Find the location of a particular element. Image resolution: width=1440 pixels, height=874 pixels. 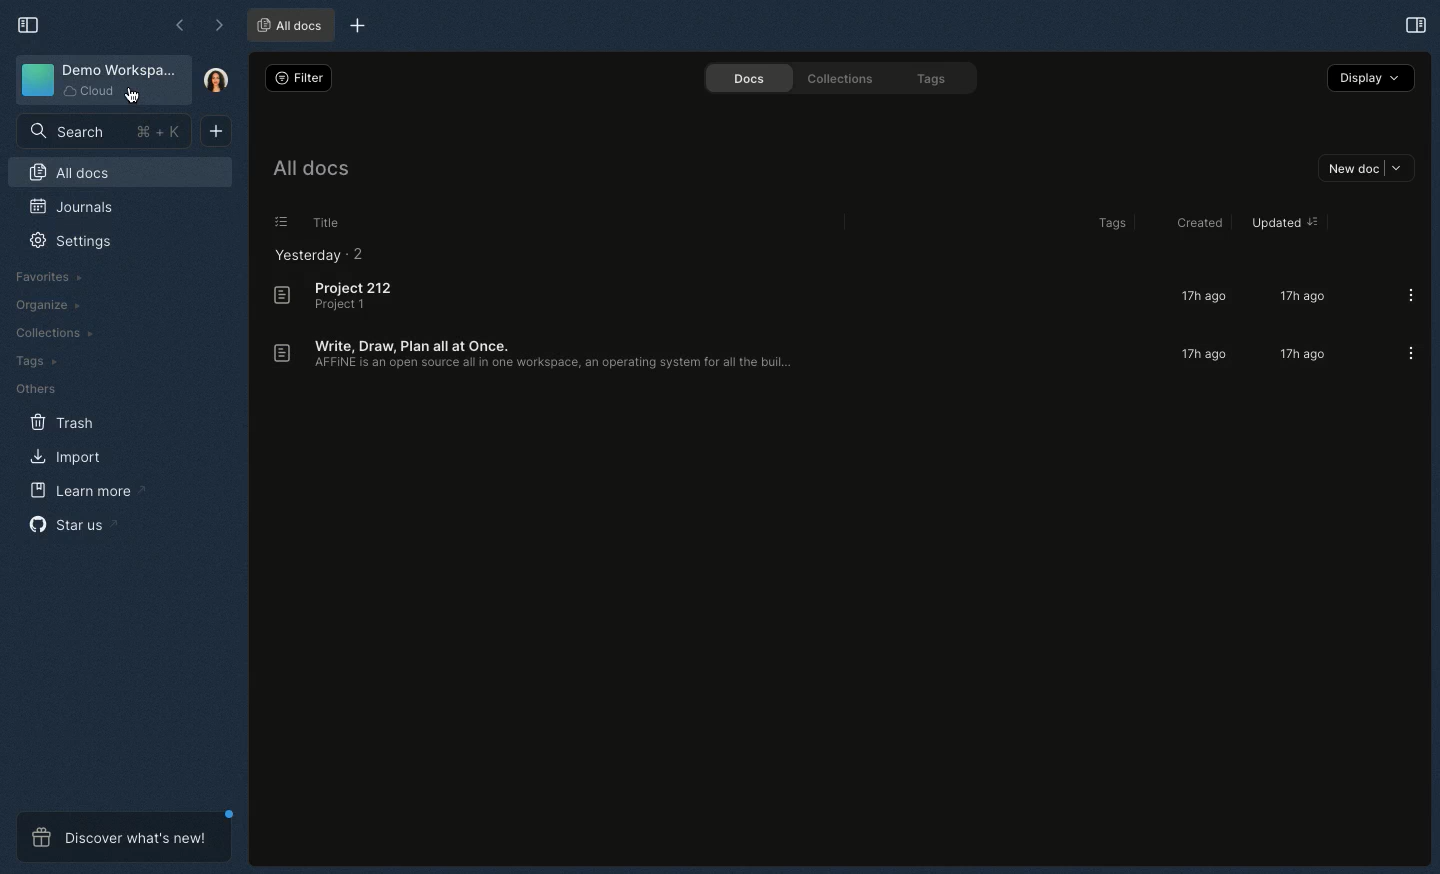

Discover what's new! is located at coordinates (121, 835).